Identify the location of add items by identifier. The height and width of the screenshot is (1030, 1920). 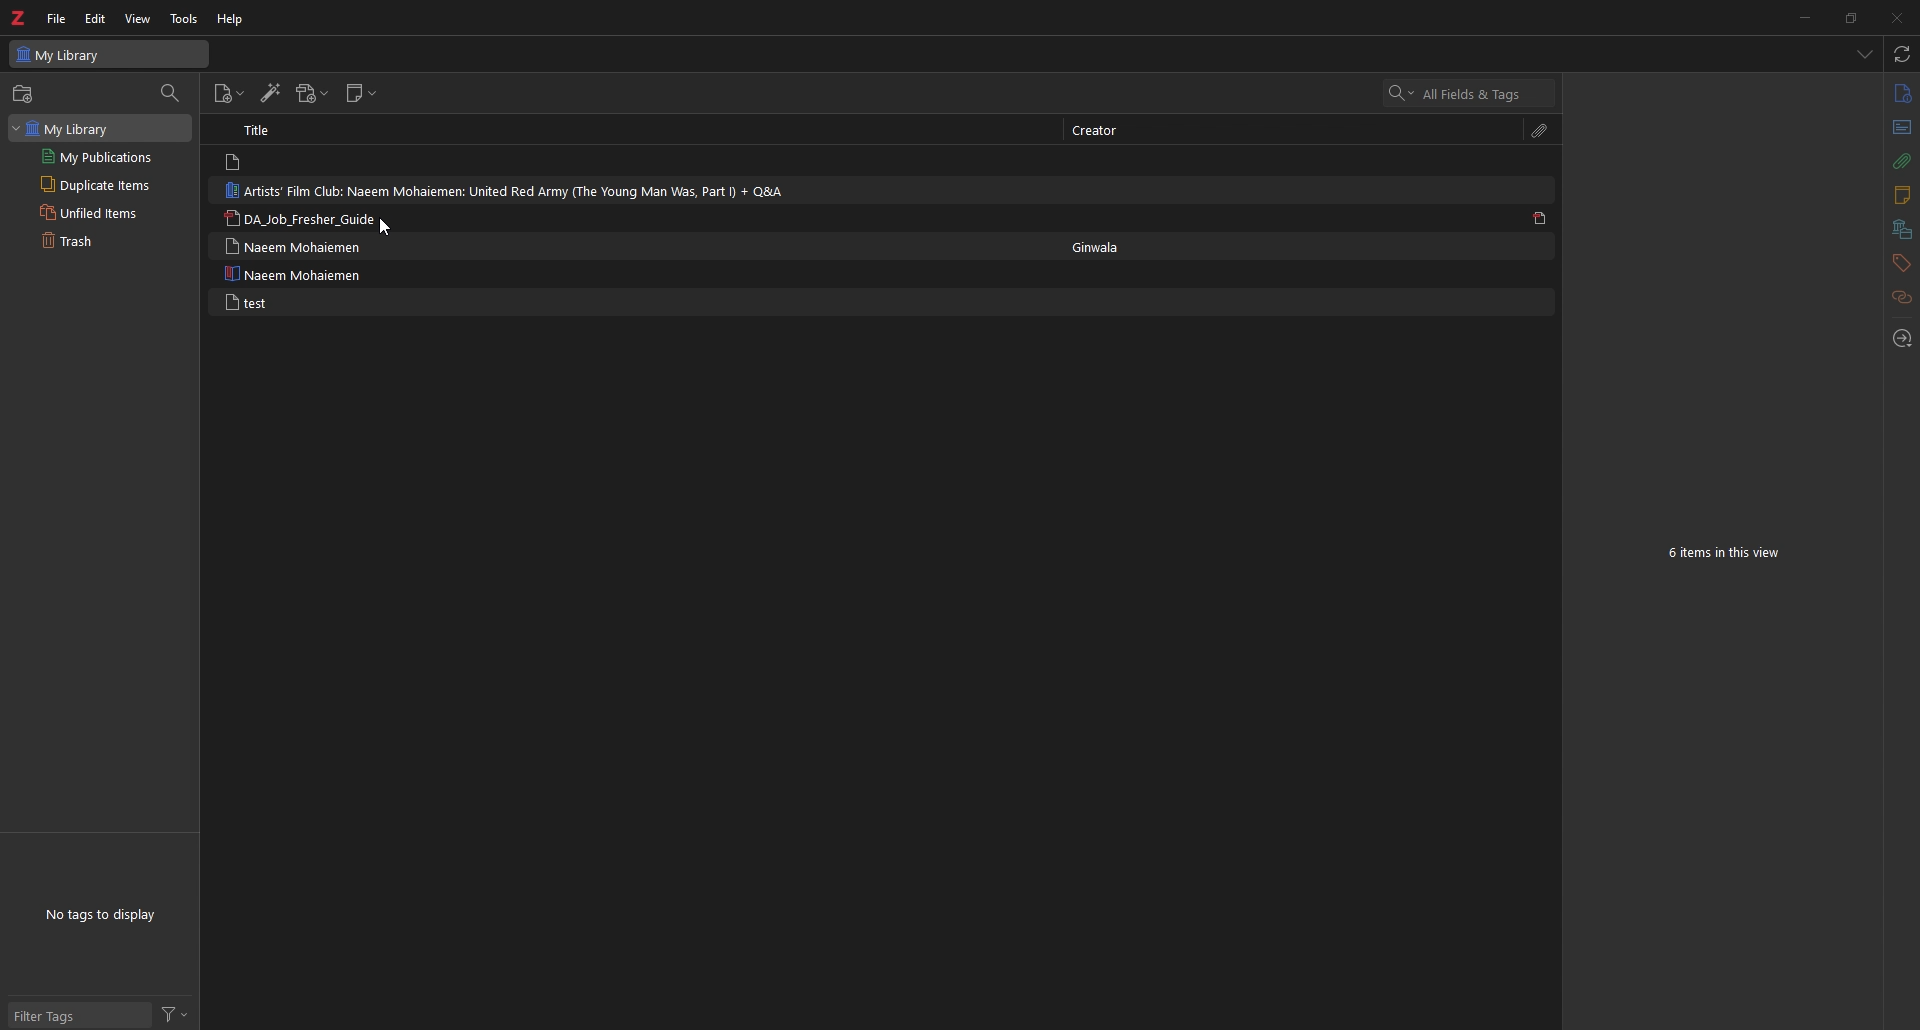
(270, 95).